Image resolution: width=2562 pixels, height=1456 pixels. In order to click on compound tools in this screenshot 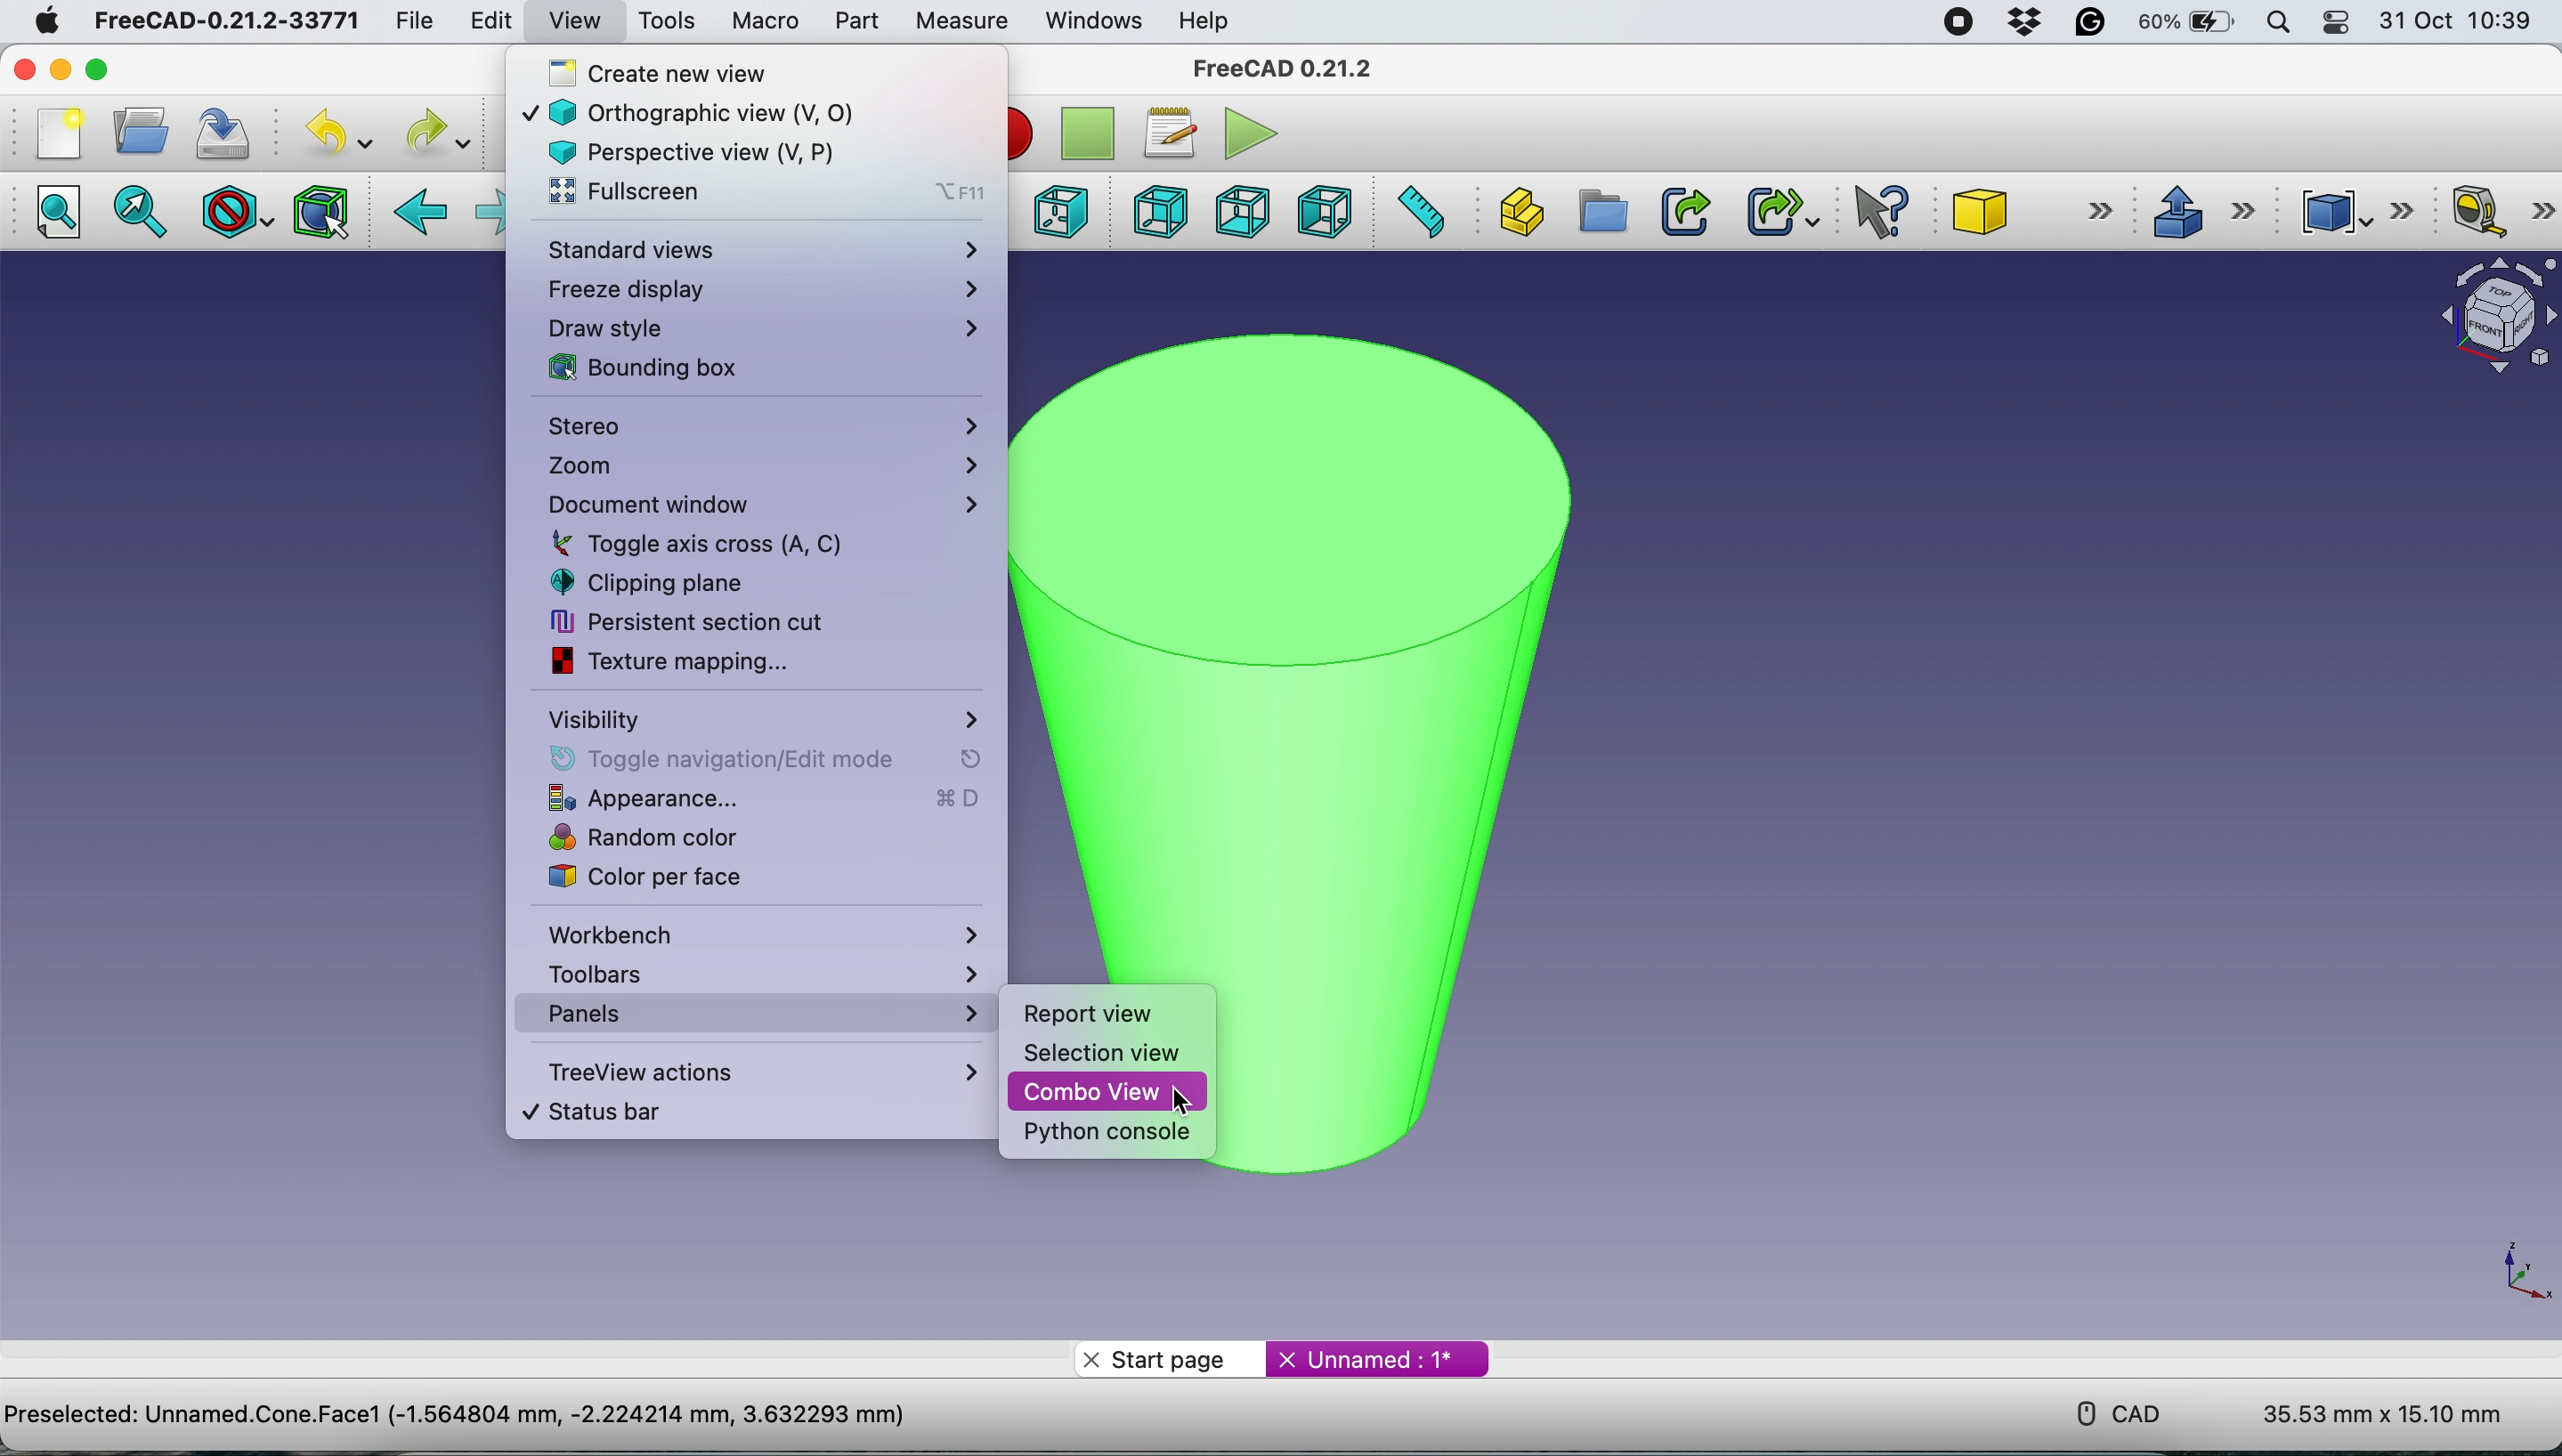, I will do `click(2351, 208)`.